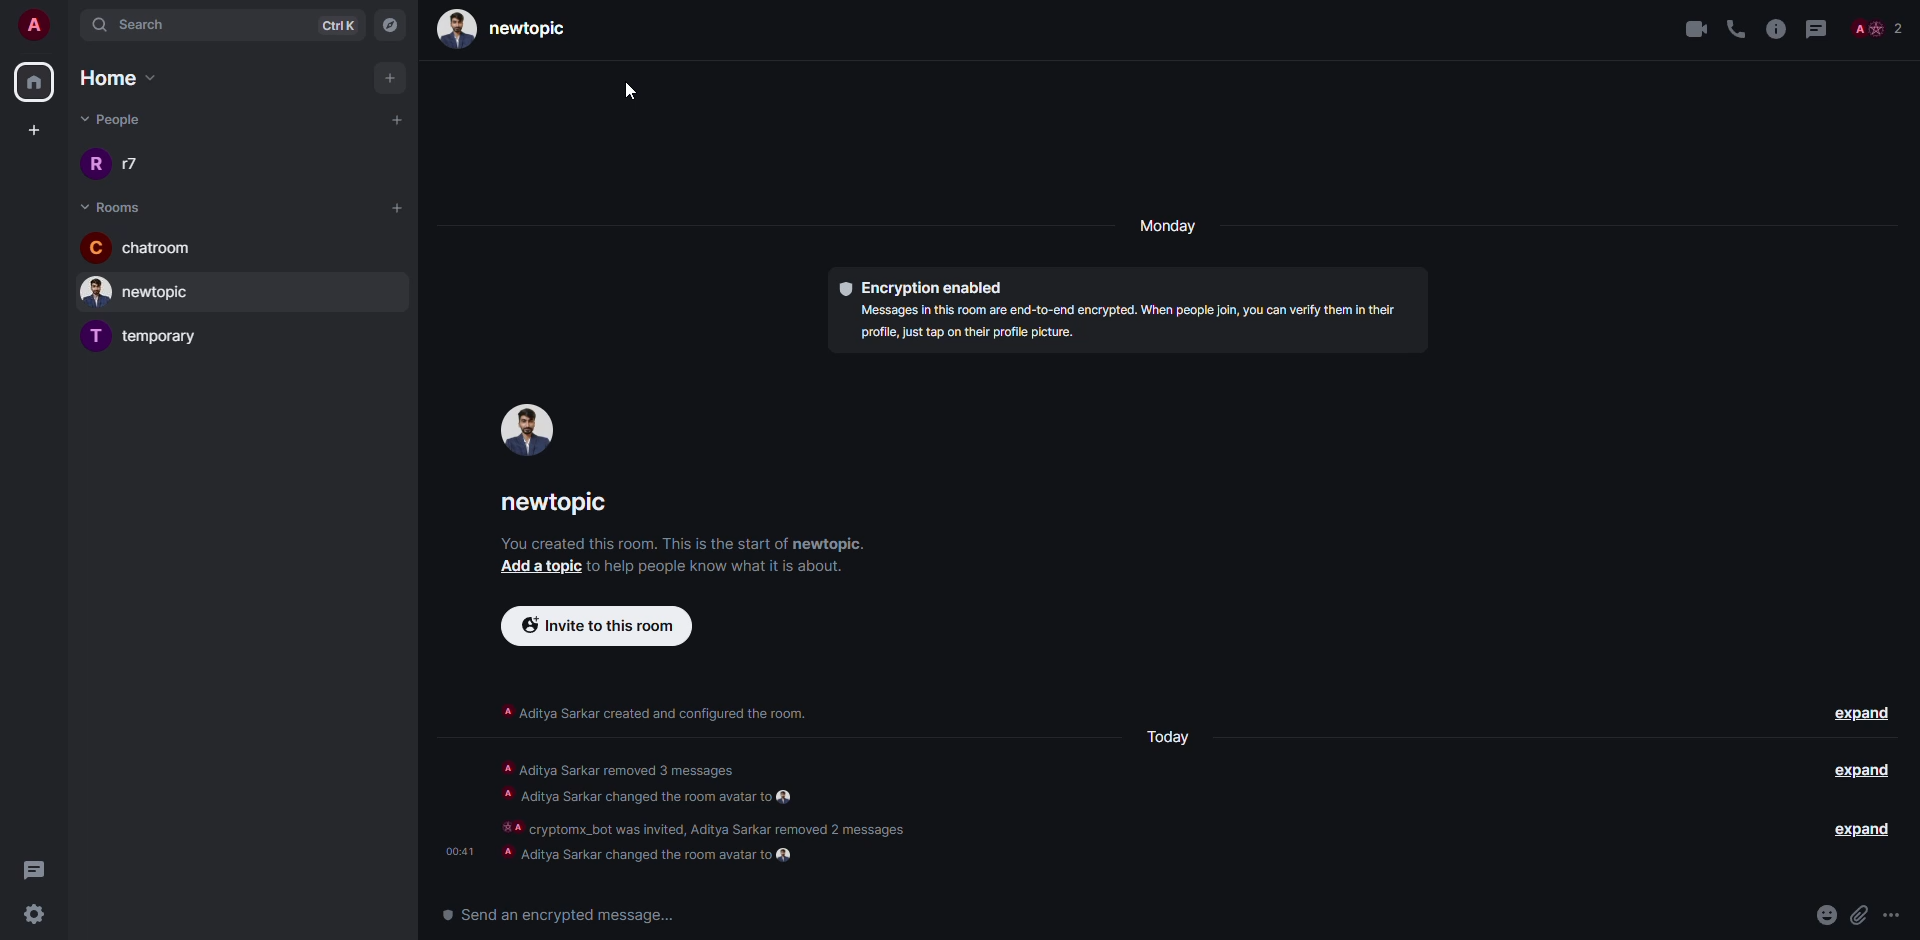 Image resolution: width=1920 pixels, height=940 pixels. I want to click on search, so click(147, 24).